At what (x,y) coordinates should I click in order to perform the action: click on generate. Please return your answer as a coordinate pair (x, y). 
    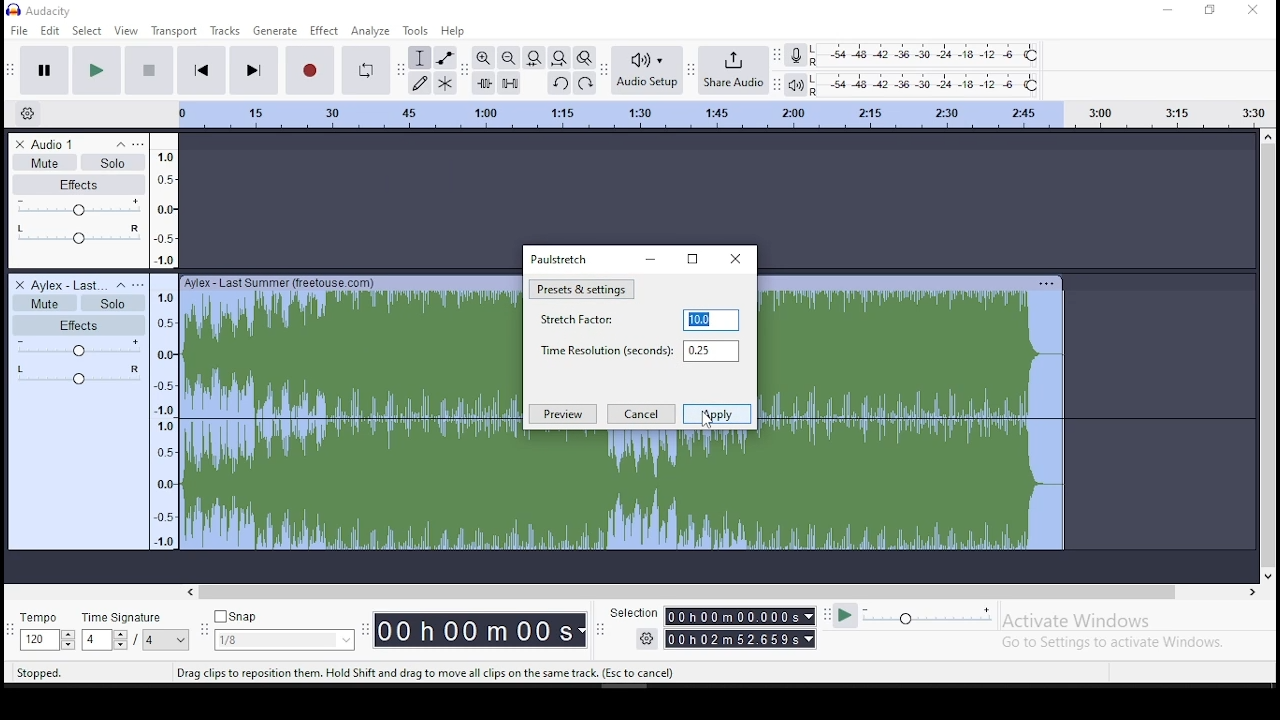
    Looking at the image, I should click on (276, 32).